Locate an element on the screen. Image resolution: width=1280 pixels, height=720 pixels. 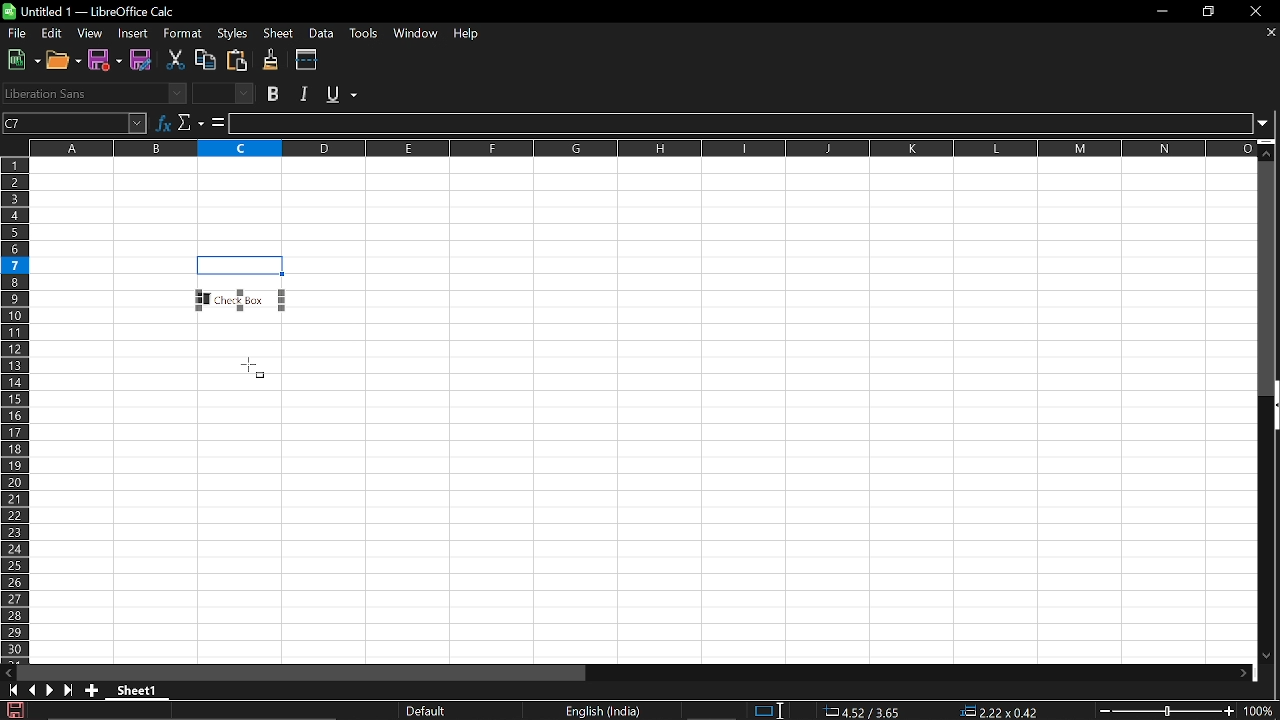
Formula standard selection is located at coordinates (938, 712).